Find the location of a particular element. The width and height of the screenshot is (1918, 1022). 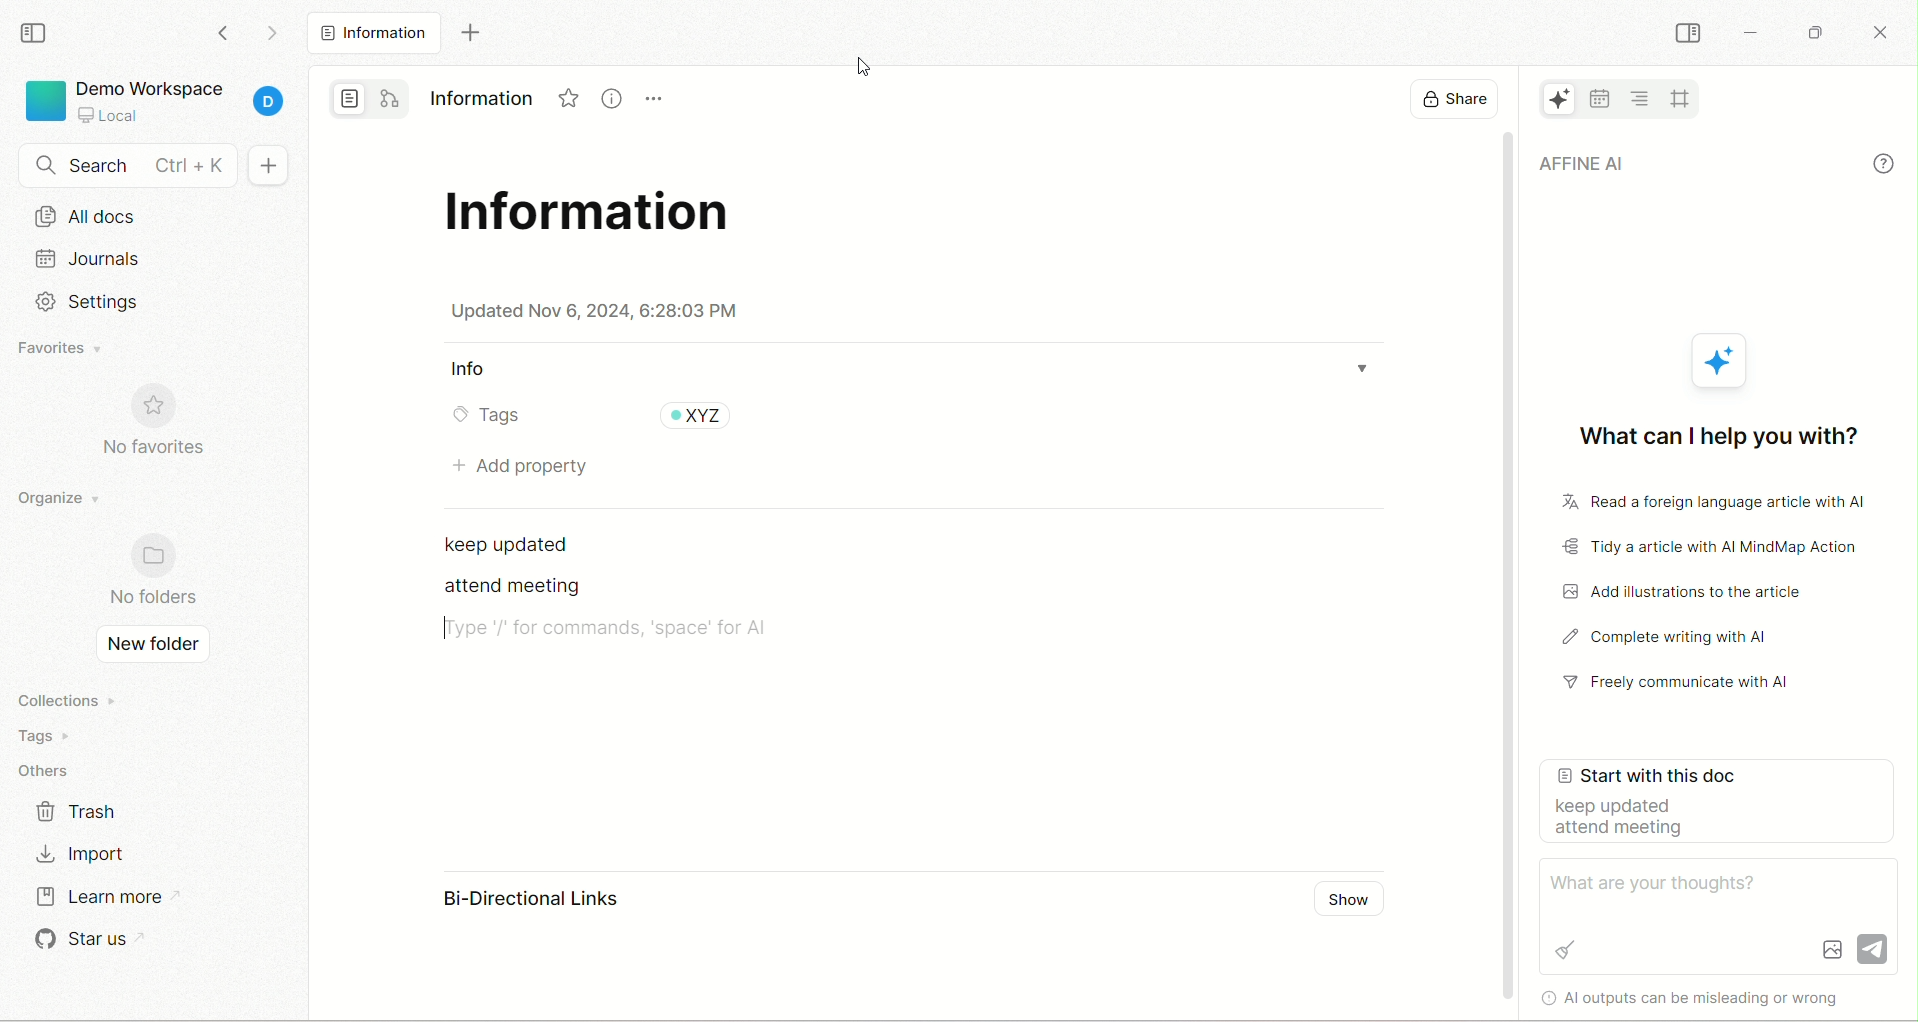

import is located at coordinates (89, 851).